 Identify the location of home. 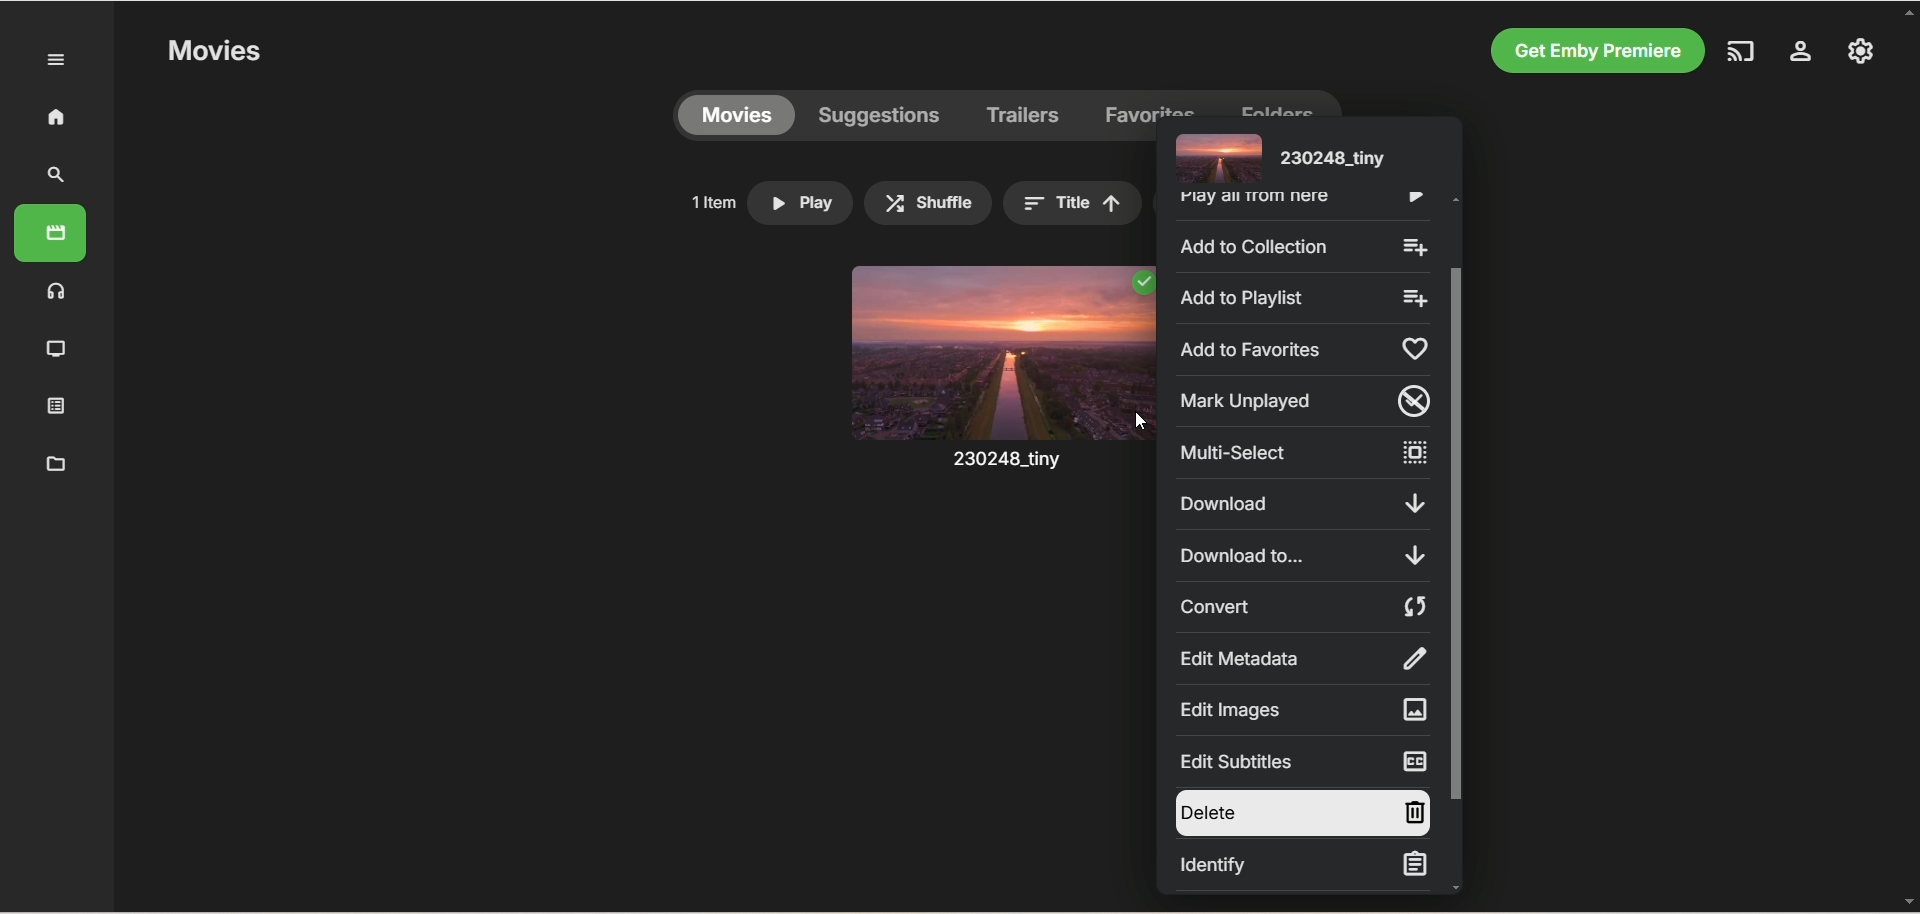
(55, 116).